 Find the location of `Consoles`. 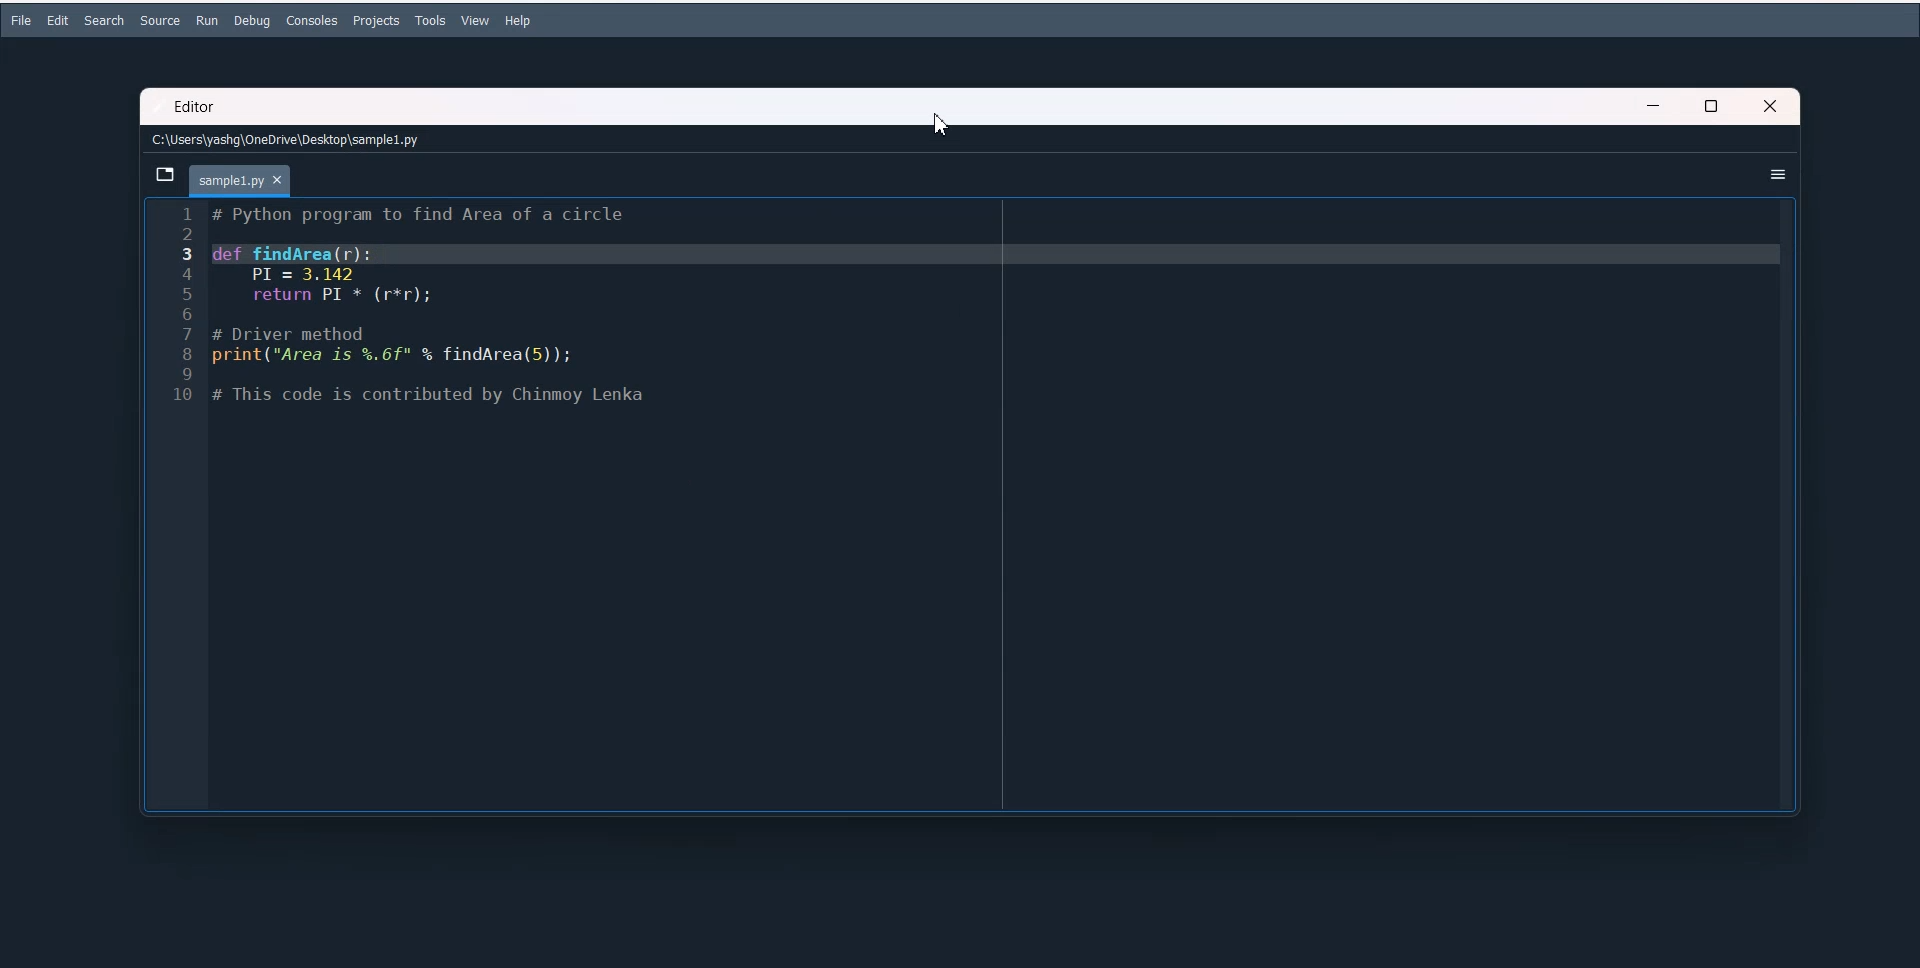

Consoles is located at coordinates (312, 20).